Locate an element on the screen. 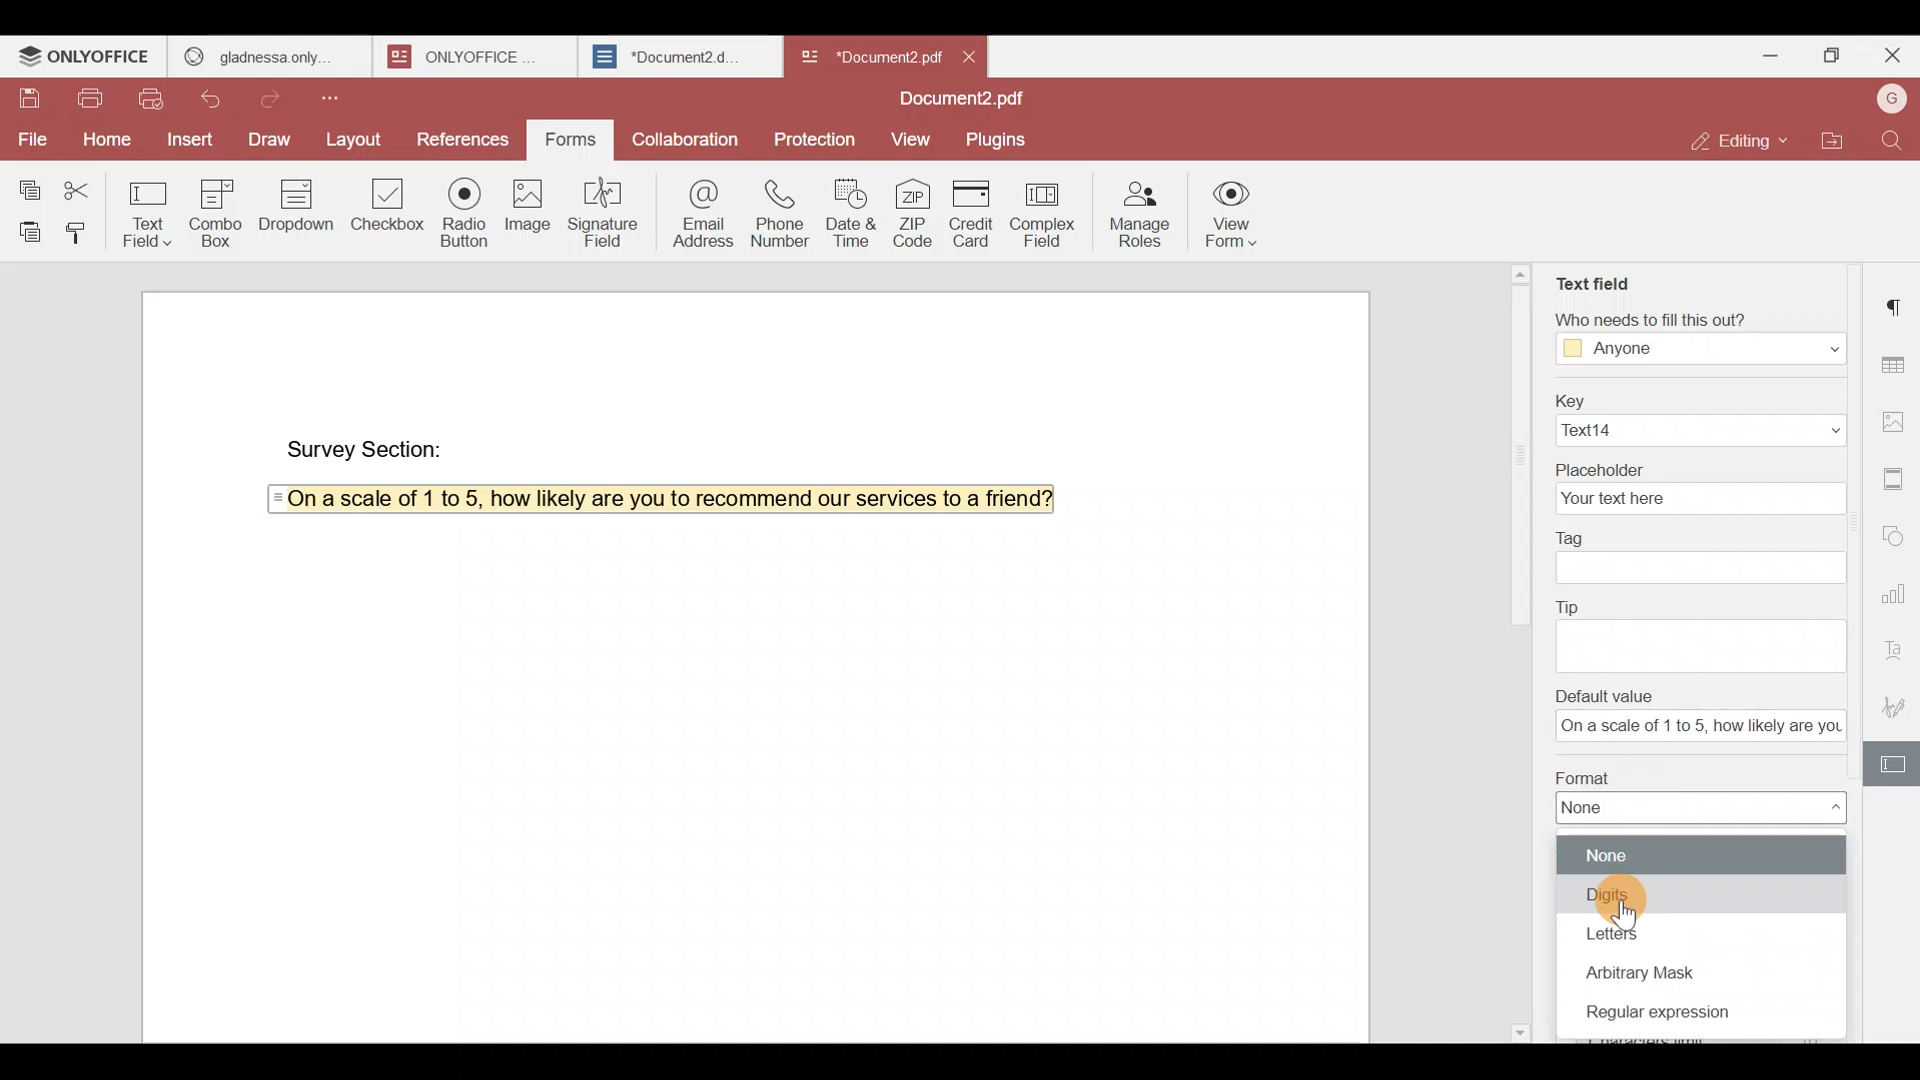 The height and width of the screenshot is (1080, 1920). Collaboration is located at coordinates (689, 143).